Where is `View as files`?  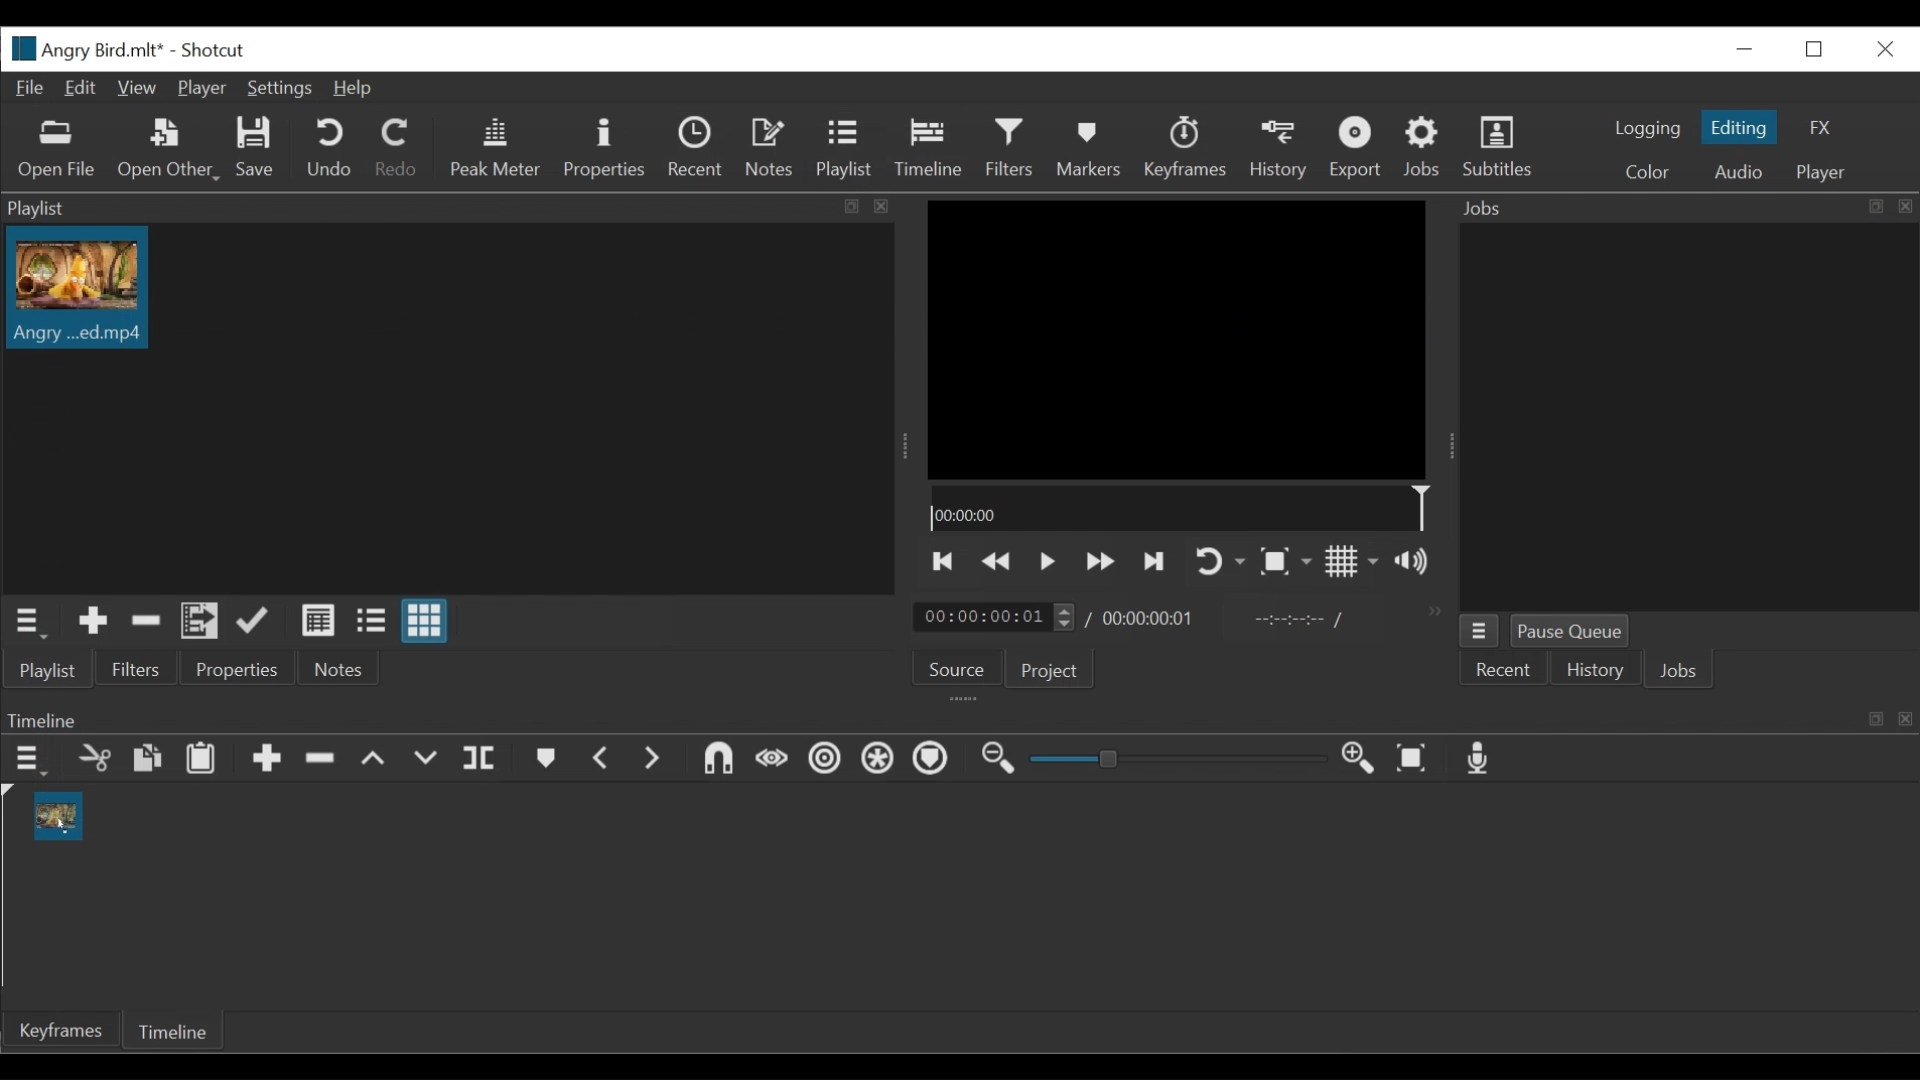
View as files is located at coordinates (374, 622).